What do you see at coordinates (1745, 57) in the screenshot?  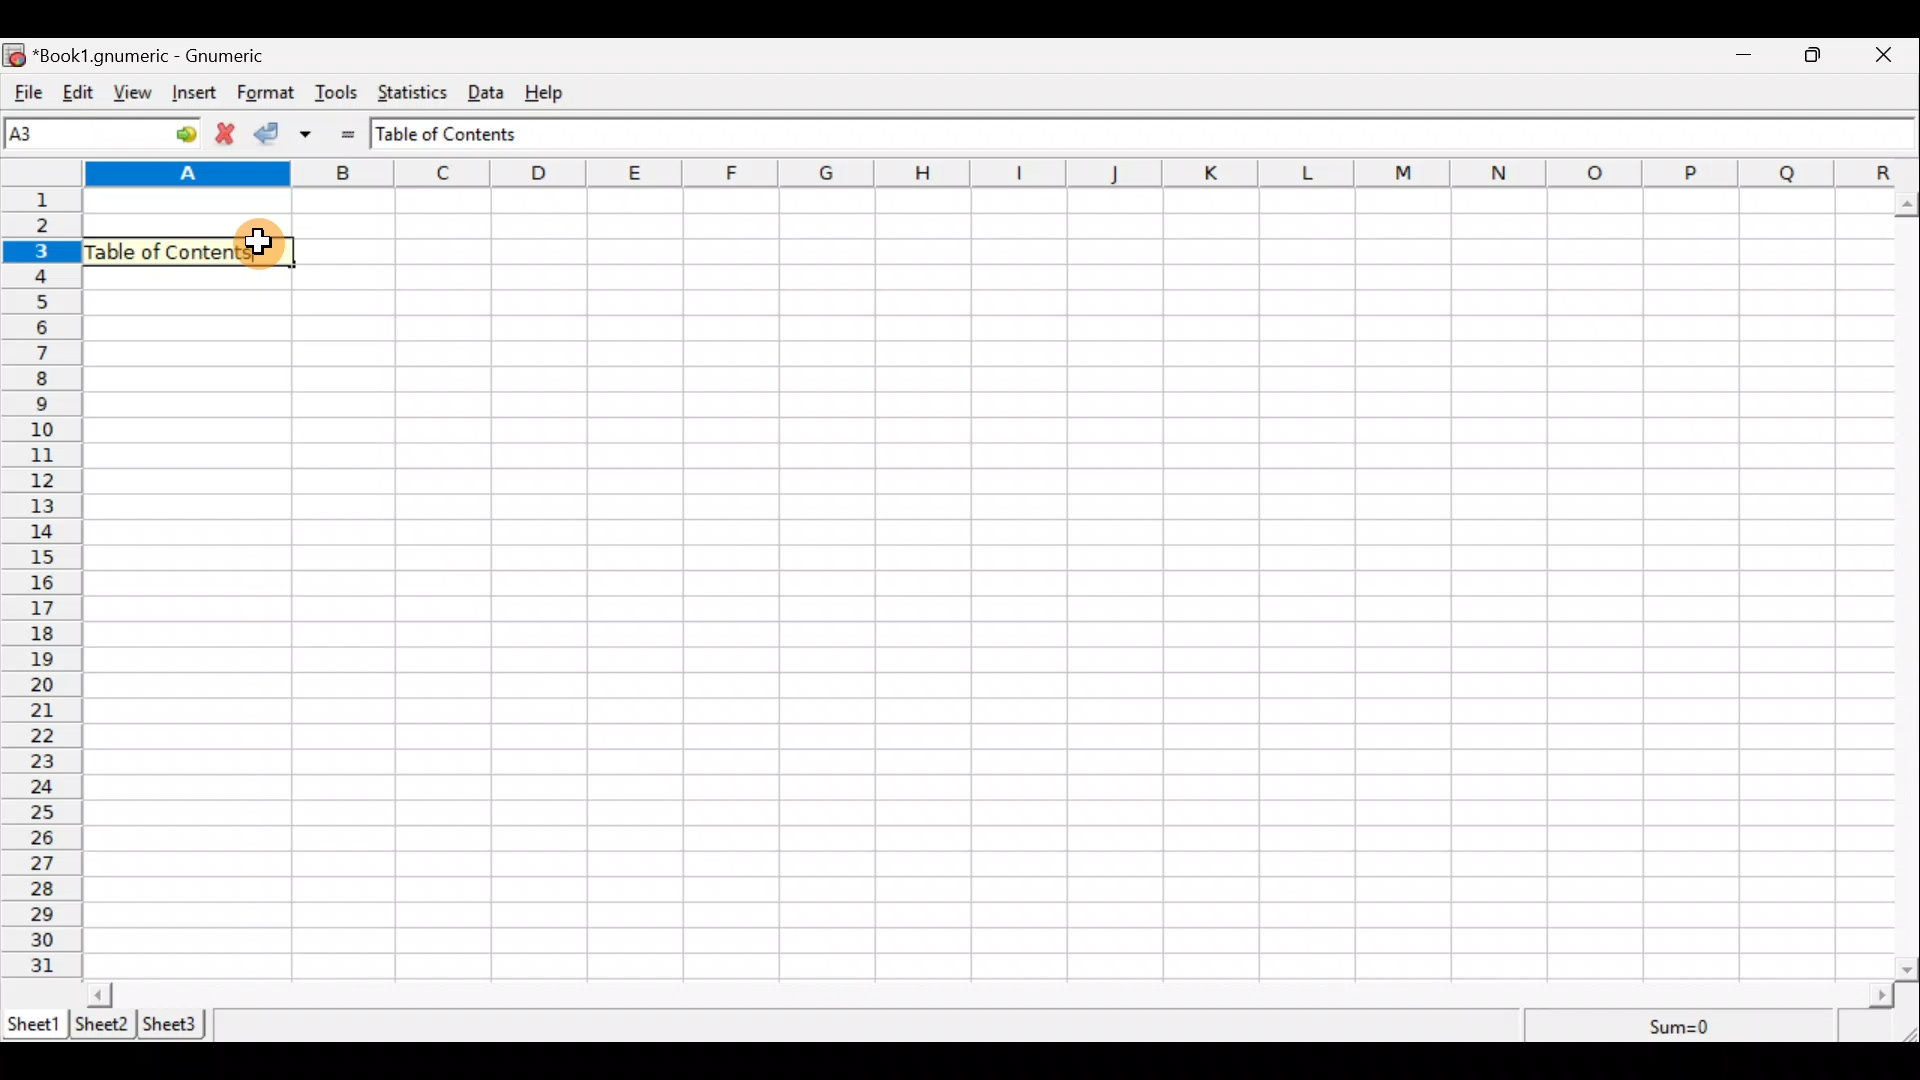 I see `Minimize` at bounding box center [1745, 57].